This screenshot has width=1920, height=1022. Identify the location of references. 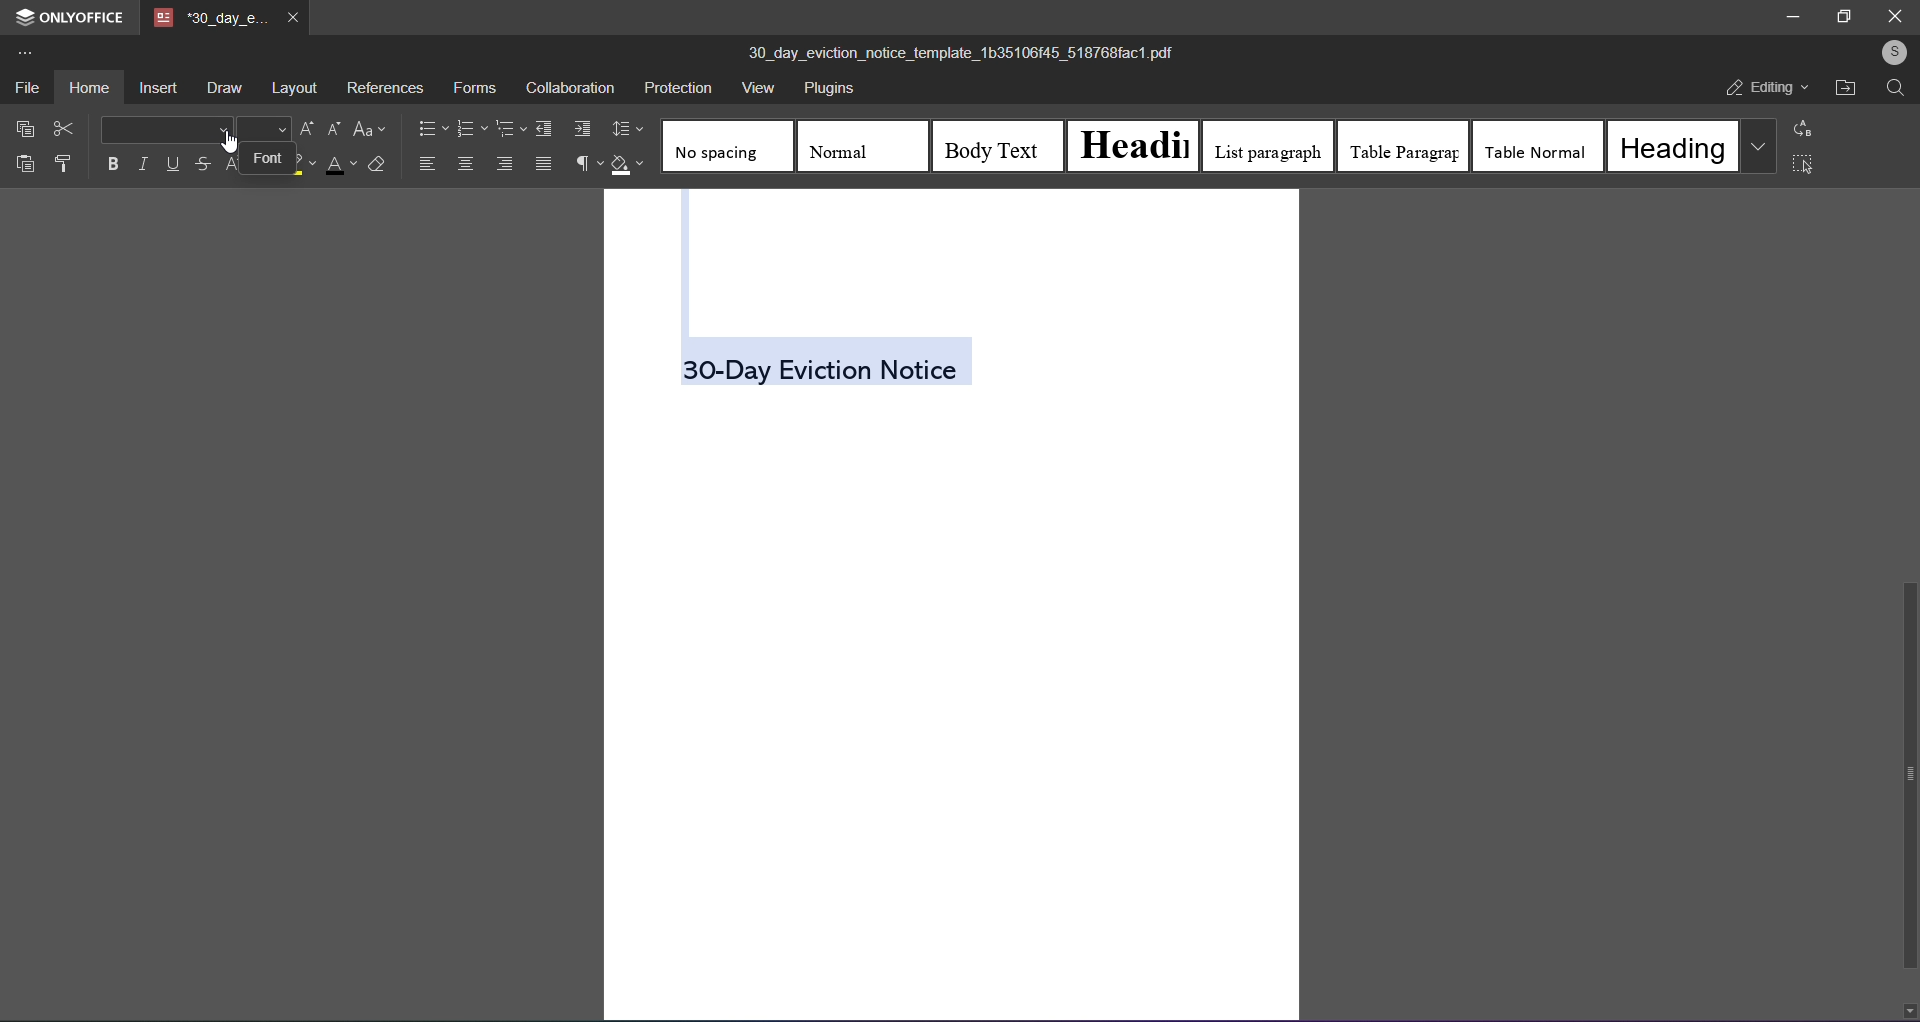
(385, 89).